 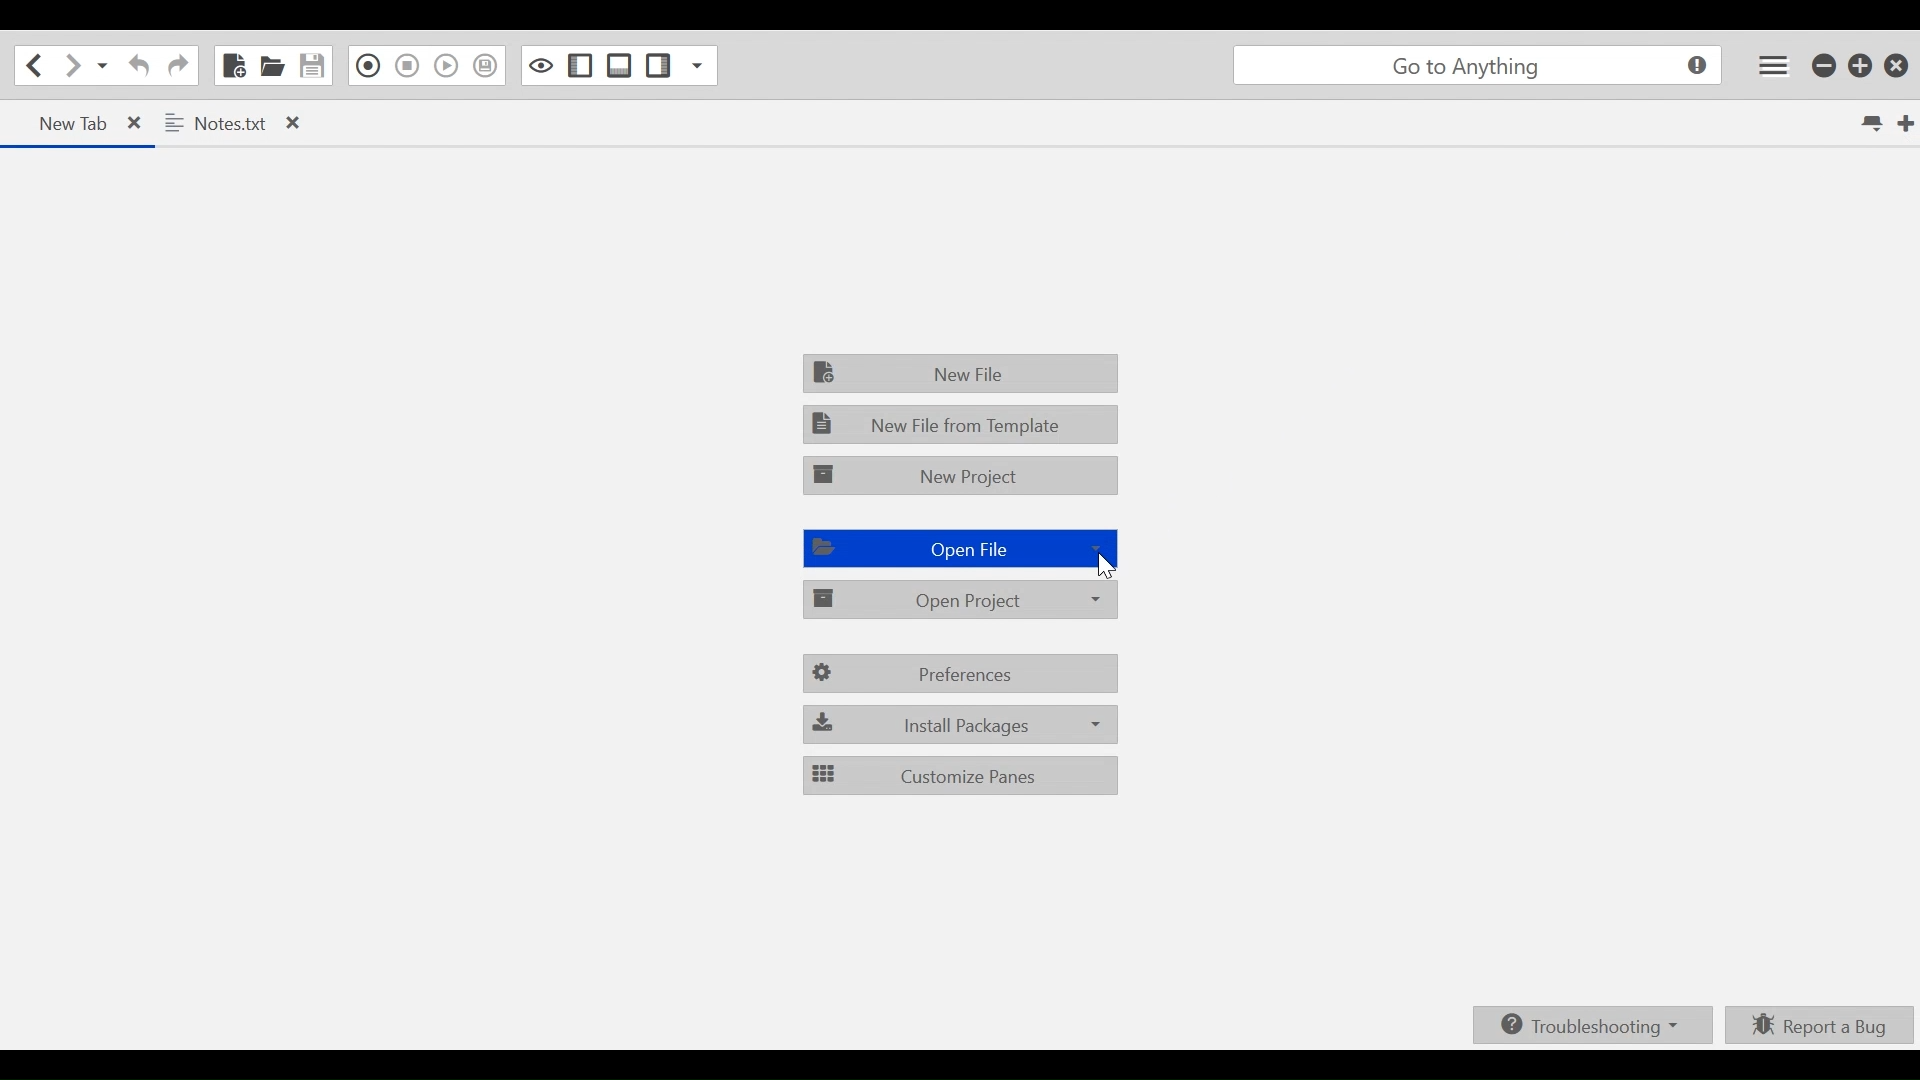 I want to click on Go back one loaction, so click(x=33, y=65).